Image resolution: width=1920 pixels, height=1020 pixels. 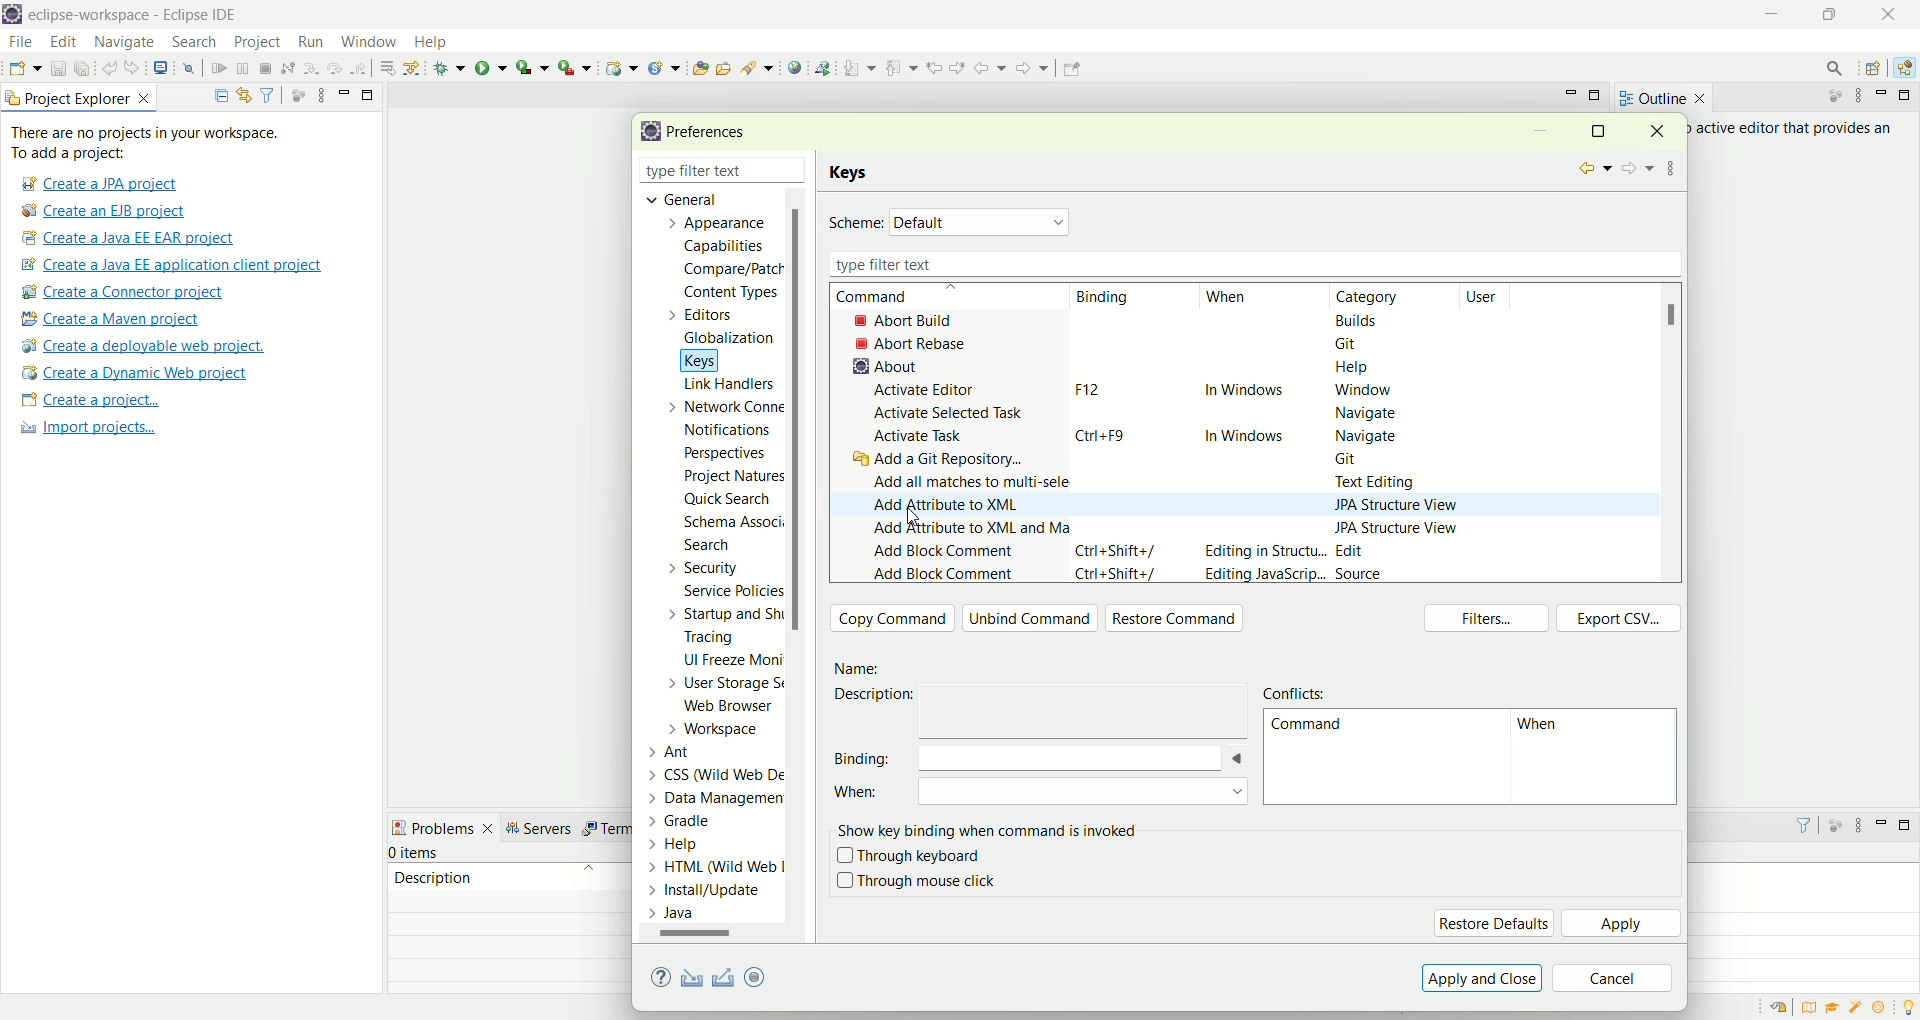 I want to click on project, so click(x=256, y=42).